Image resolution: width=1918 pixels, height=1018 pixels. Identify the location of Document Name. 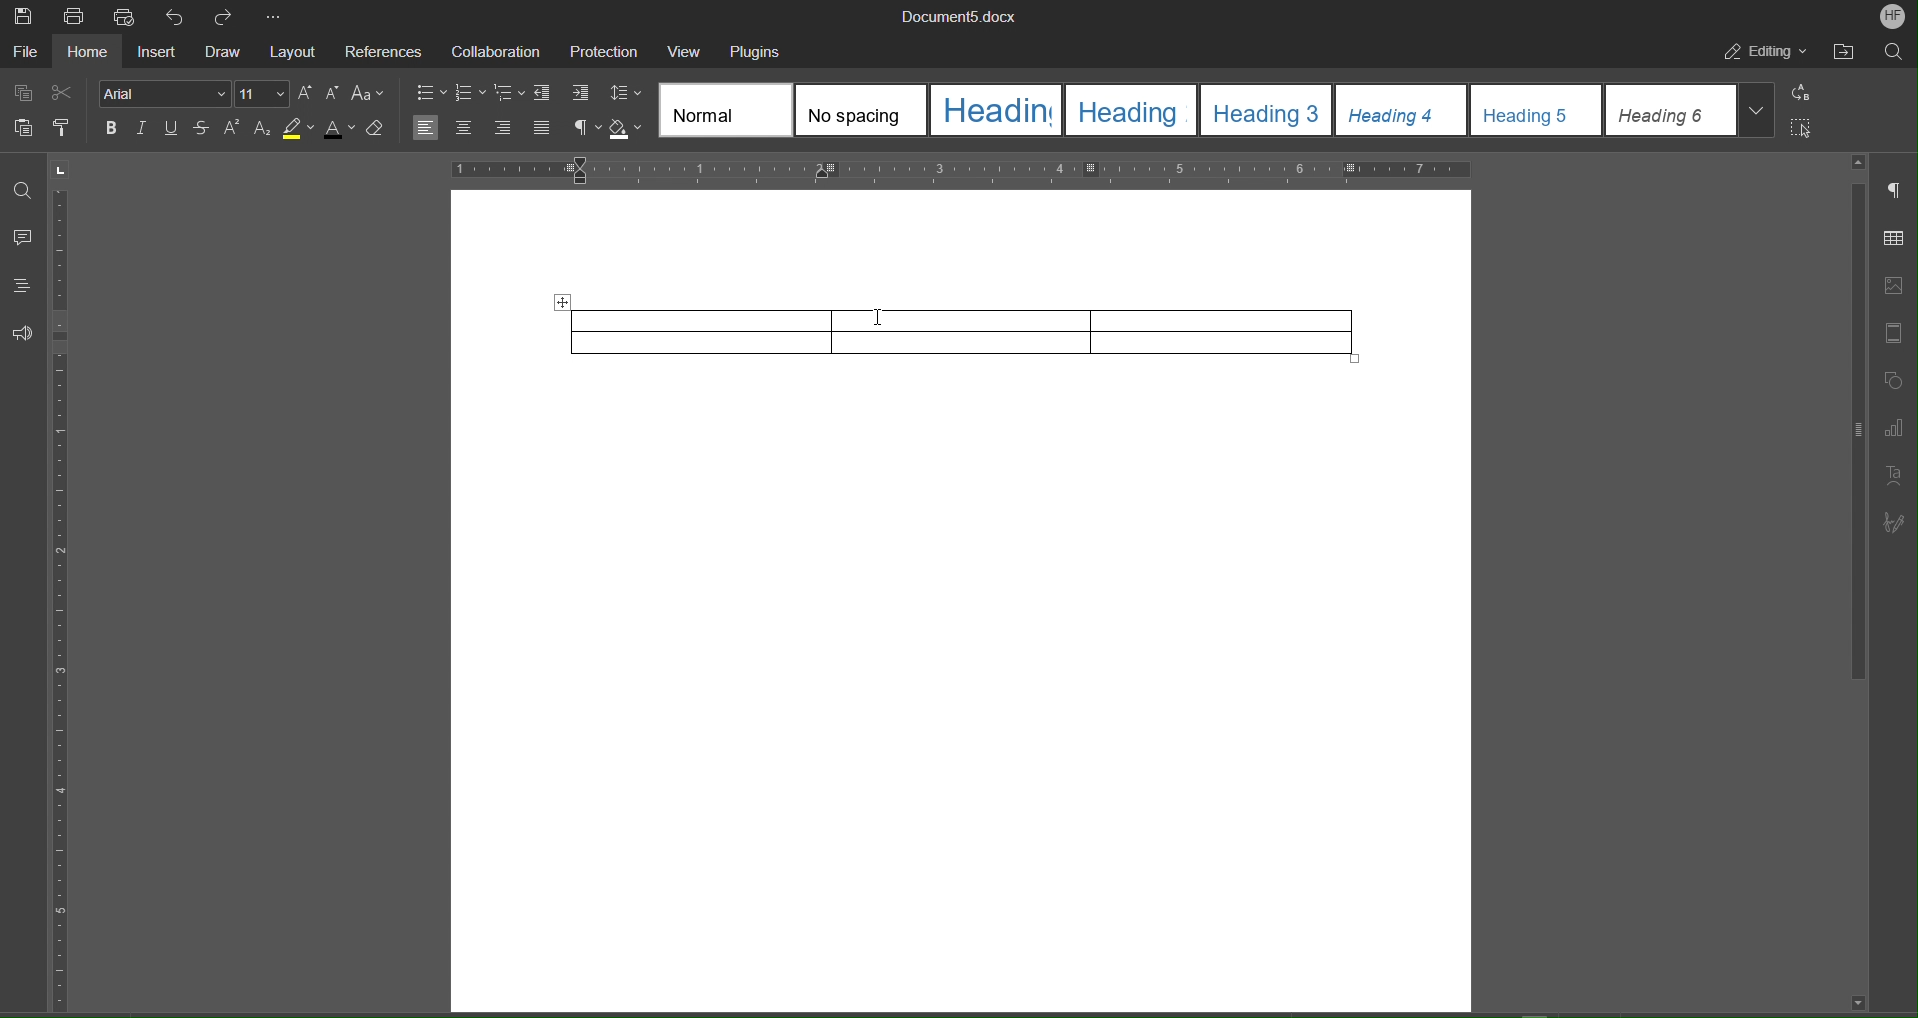
(964, 16).